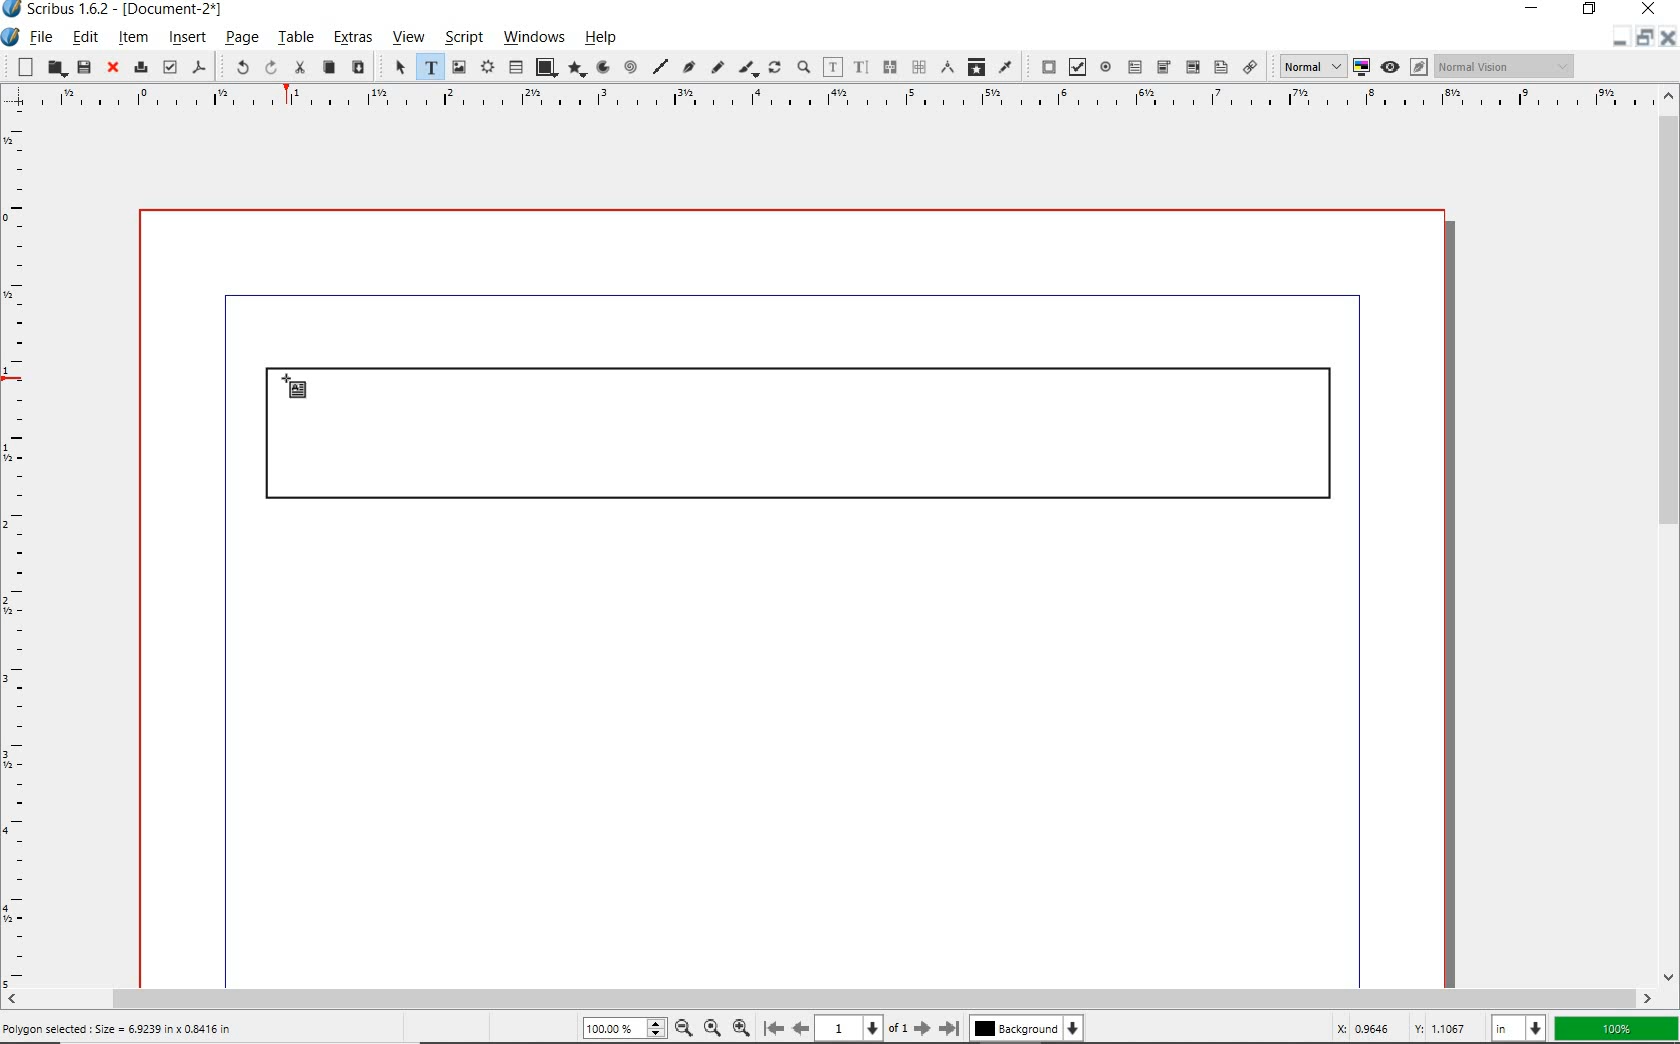  What do you see at coordinates (1402, 67) in the screenshot?
I see `preview mode` at bounding box center [1402, 67].